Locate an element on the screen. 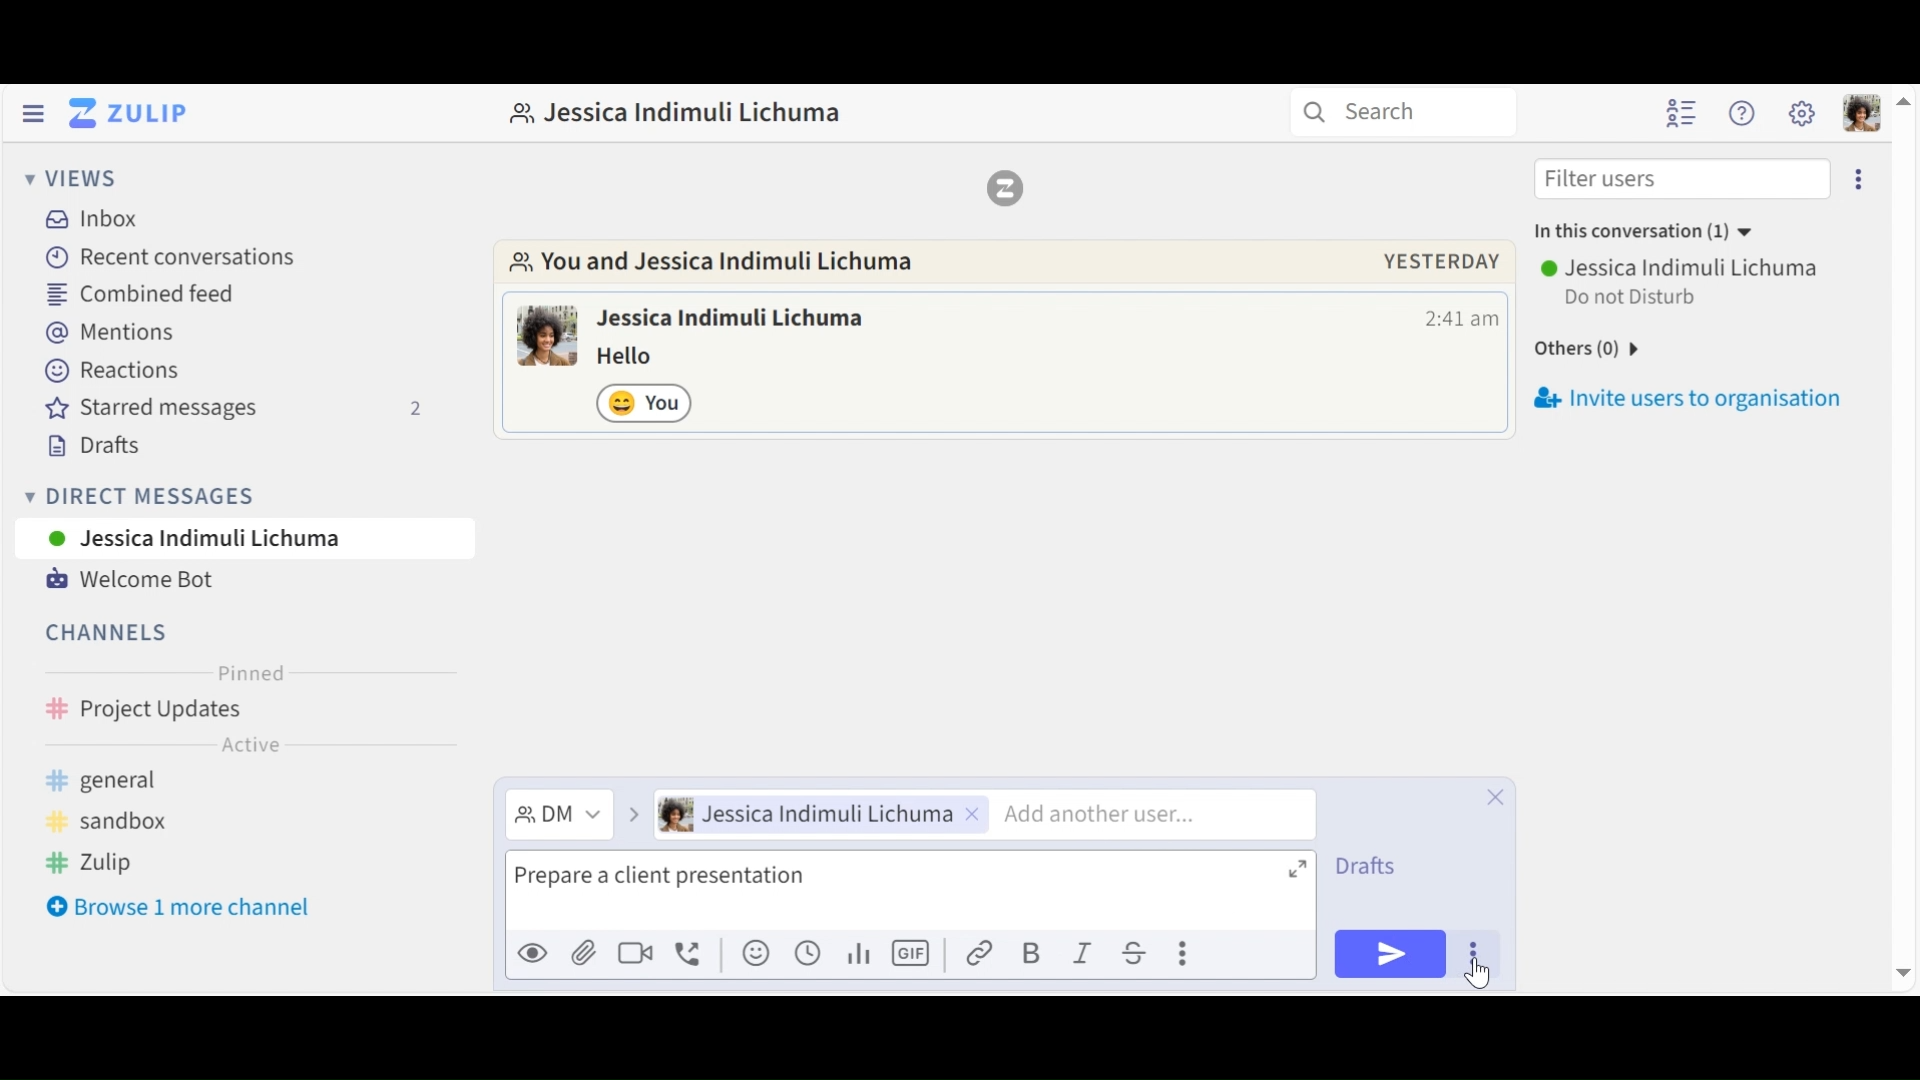  Add Video call is located at coordinates (639, 953).